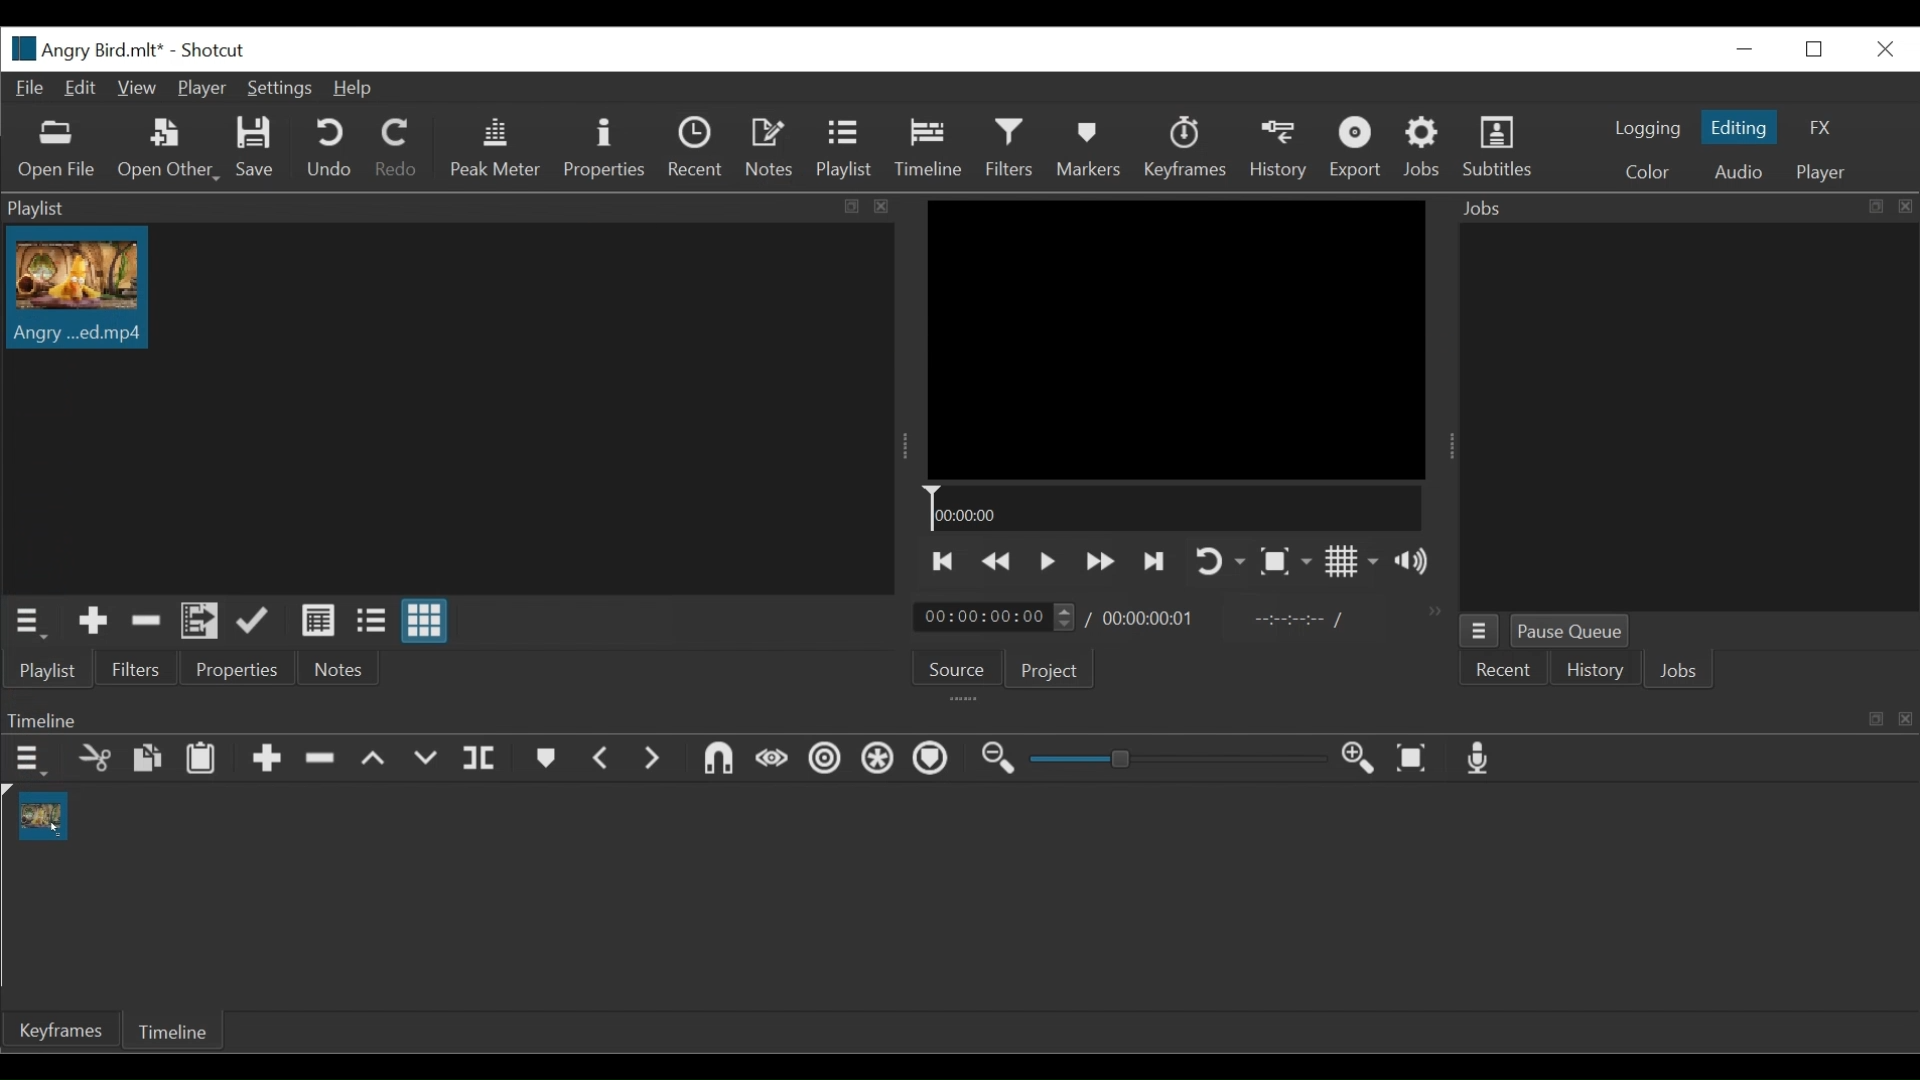  I want to click on Scrub while dragging, so click(933, 760).